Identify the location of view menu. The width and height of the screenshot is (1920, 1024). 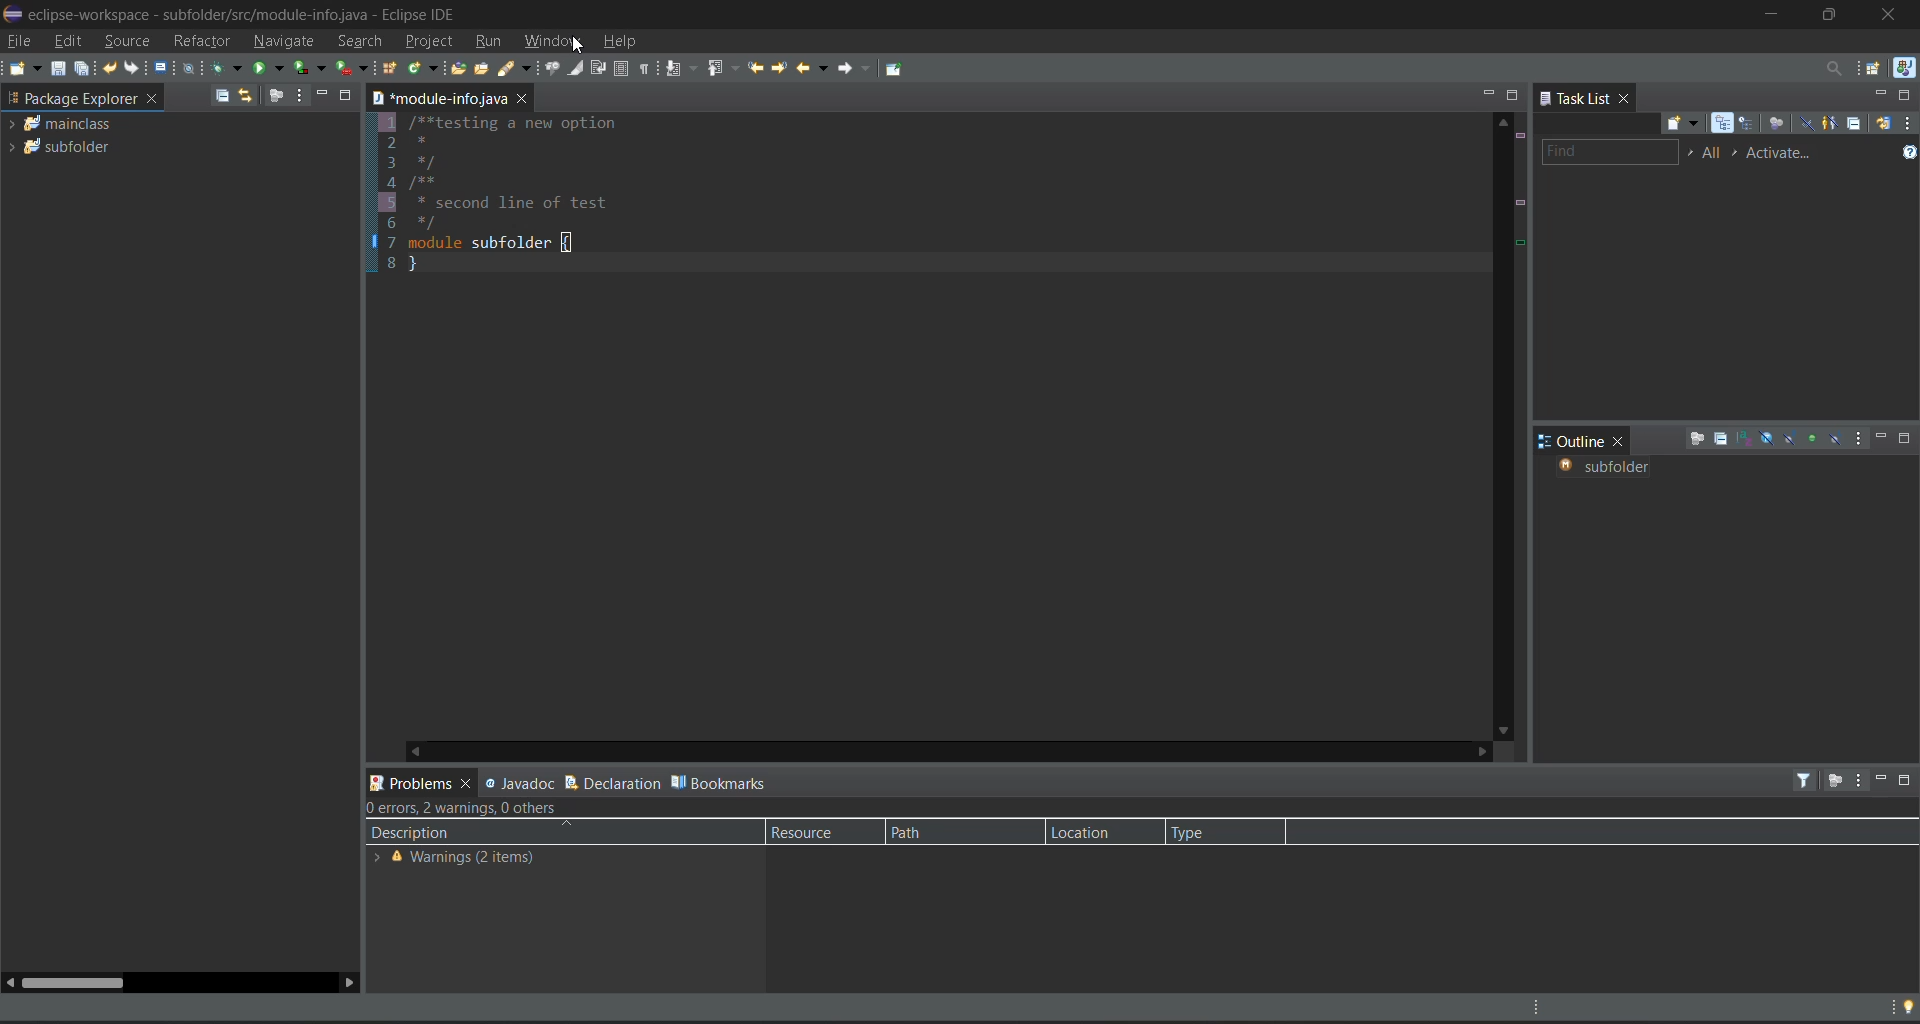
(1858, 779).